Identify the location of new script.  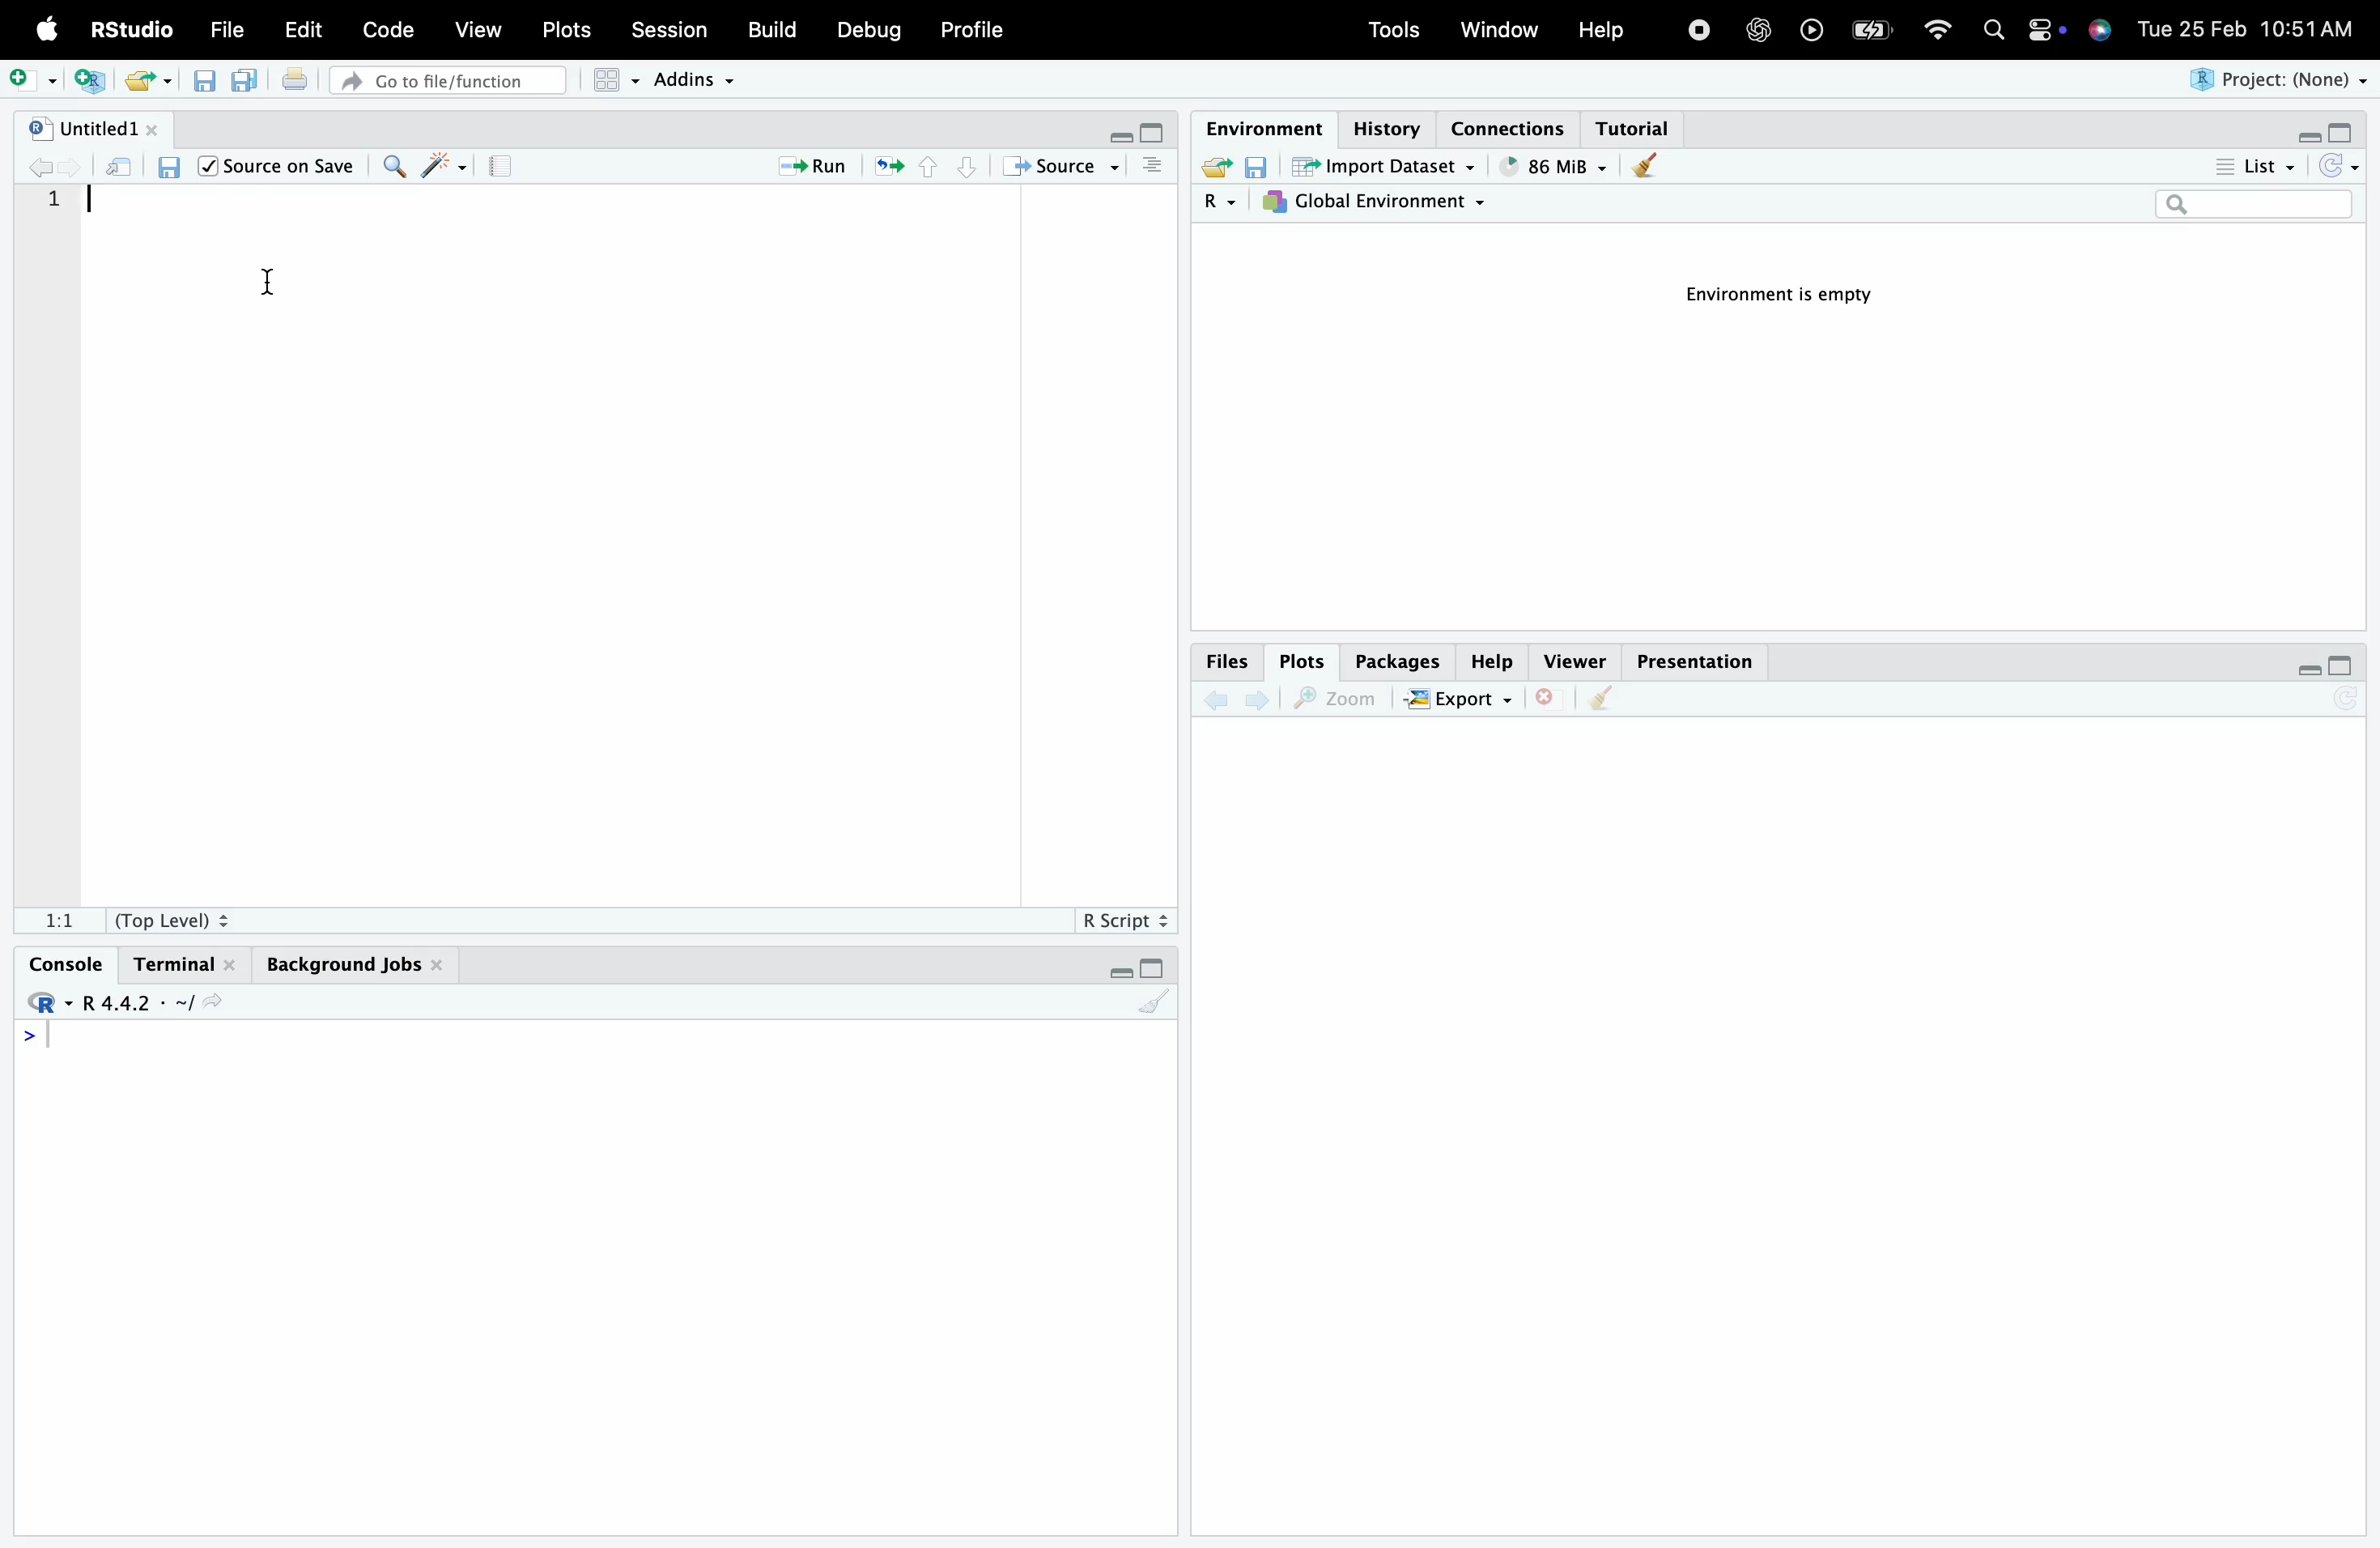
(94, 81).